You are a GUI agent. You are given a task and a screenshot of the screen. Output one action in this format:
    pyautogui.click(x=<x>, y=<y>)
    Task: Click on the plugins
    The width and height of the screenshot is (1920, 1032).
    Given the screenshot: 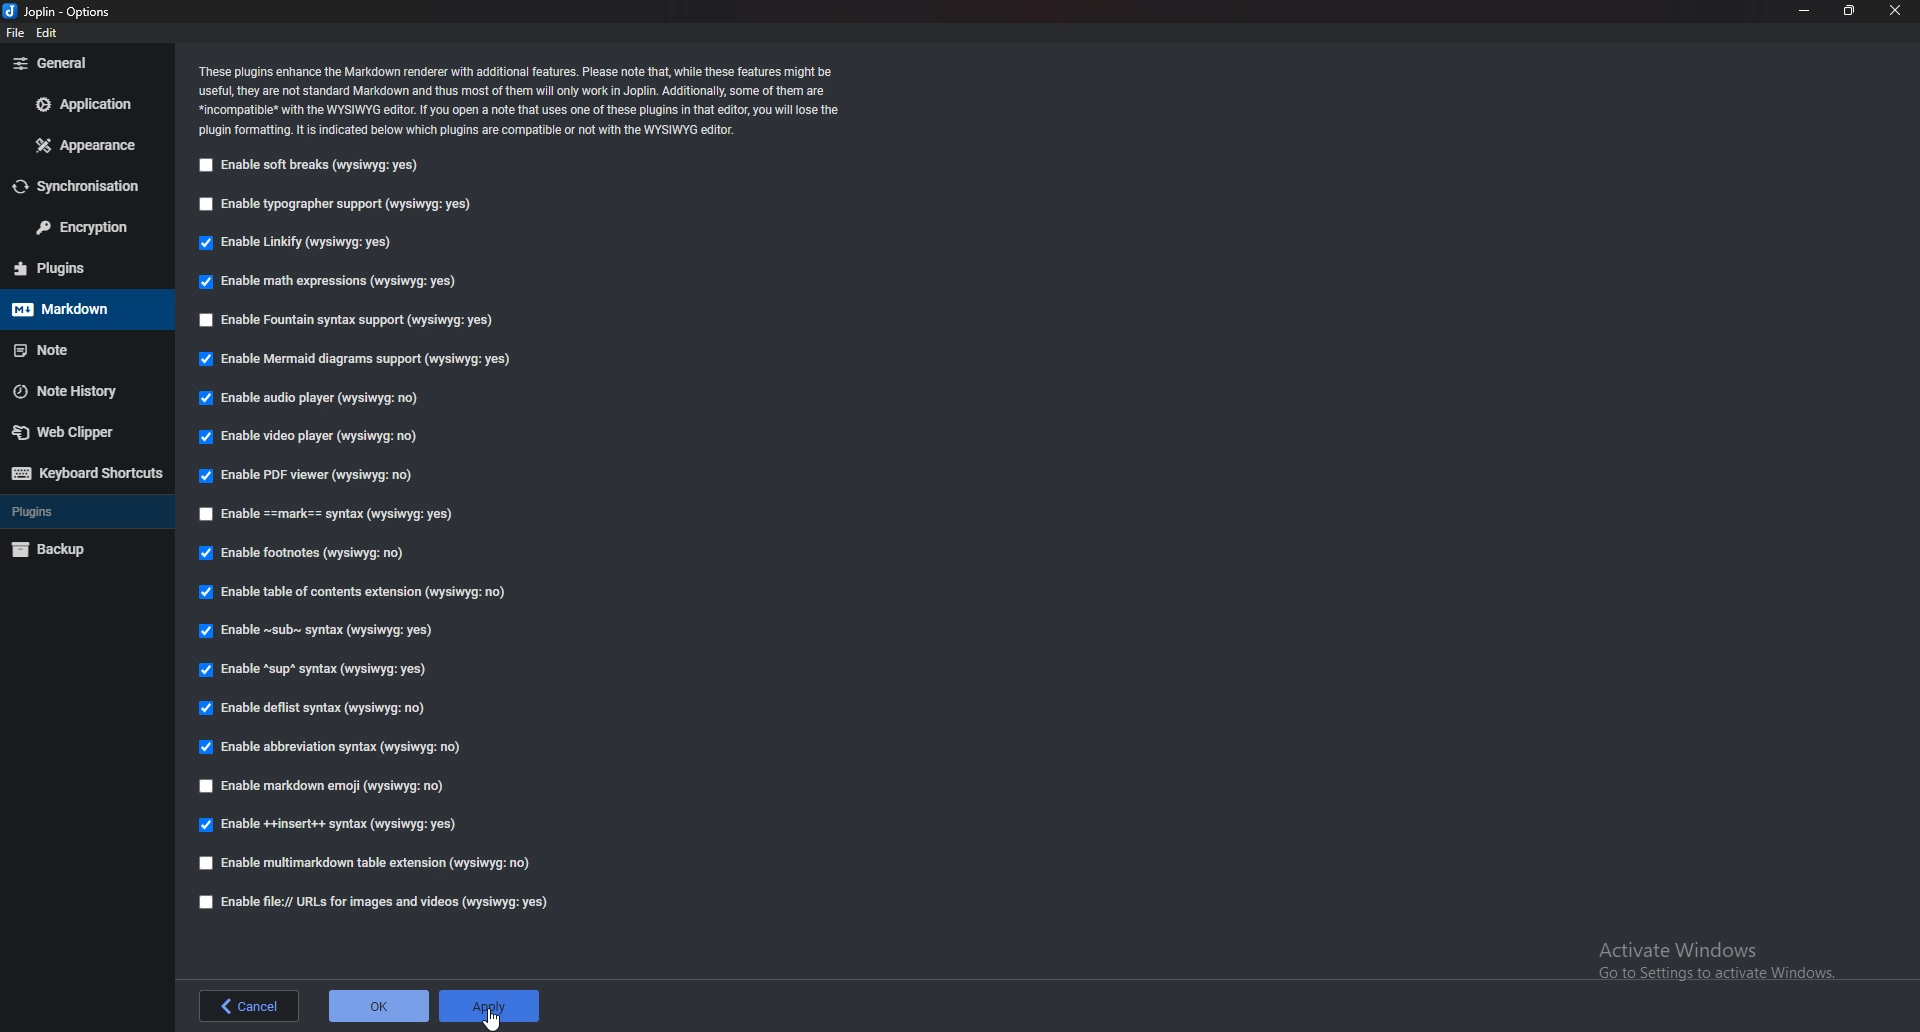 What is the action you would take?
    pyautogui.click(x=81, y=268)
    